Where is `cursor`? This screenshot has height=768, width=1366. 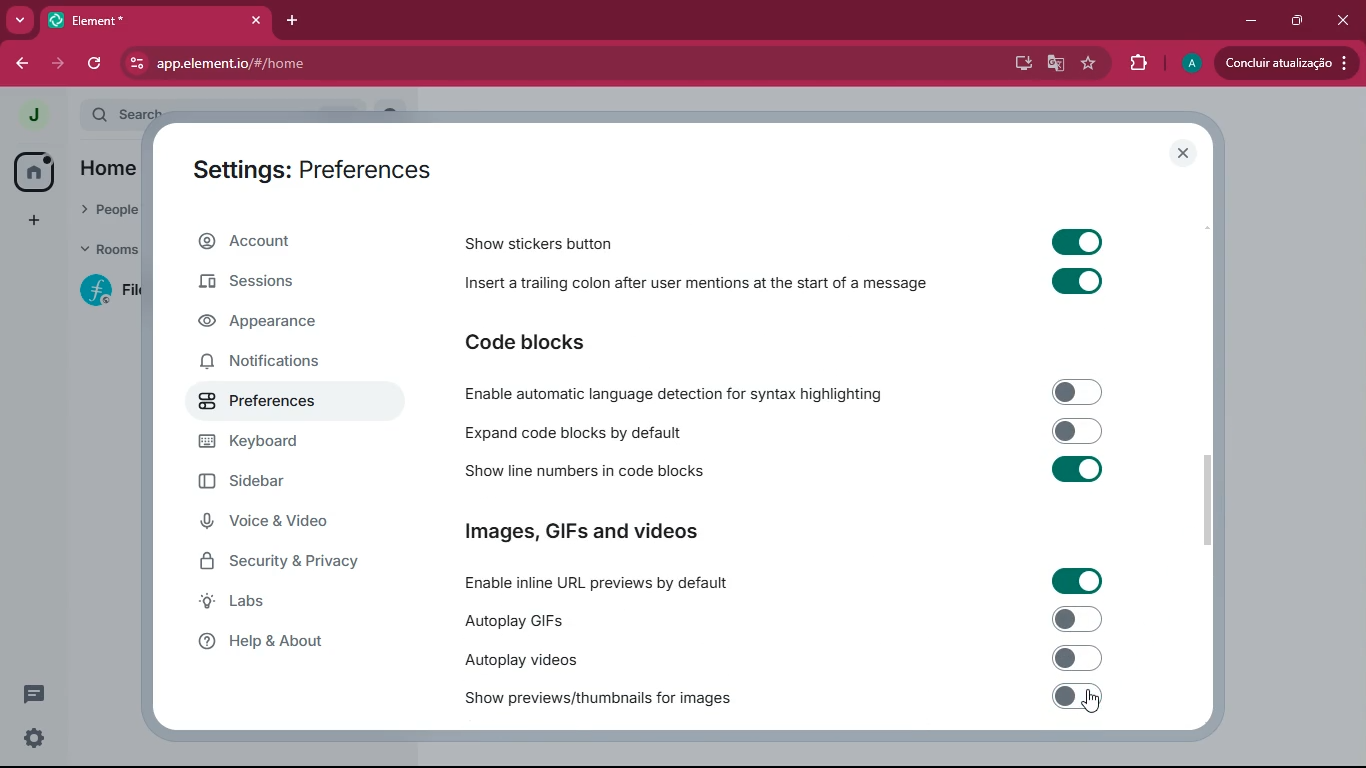 cursor is located at coordinates (1092, 702).